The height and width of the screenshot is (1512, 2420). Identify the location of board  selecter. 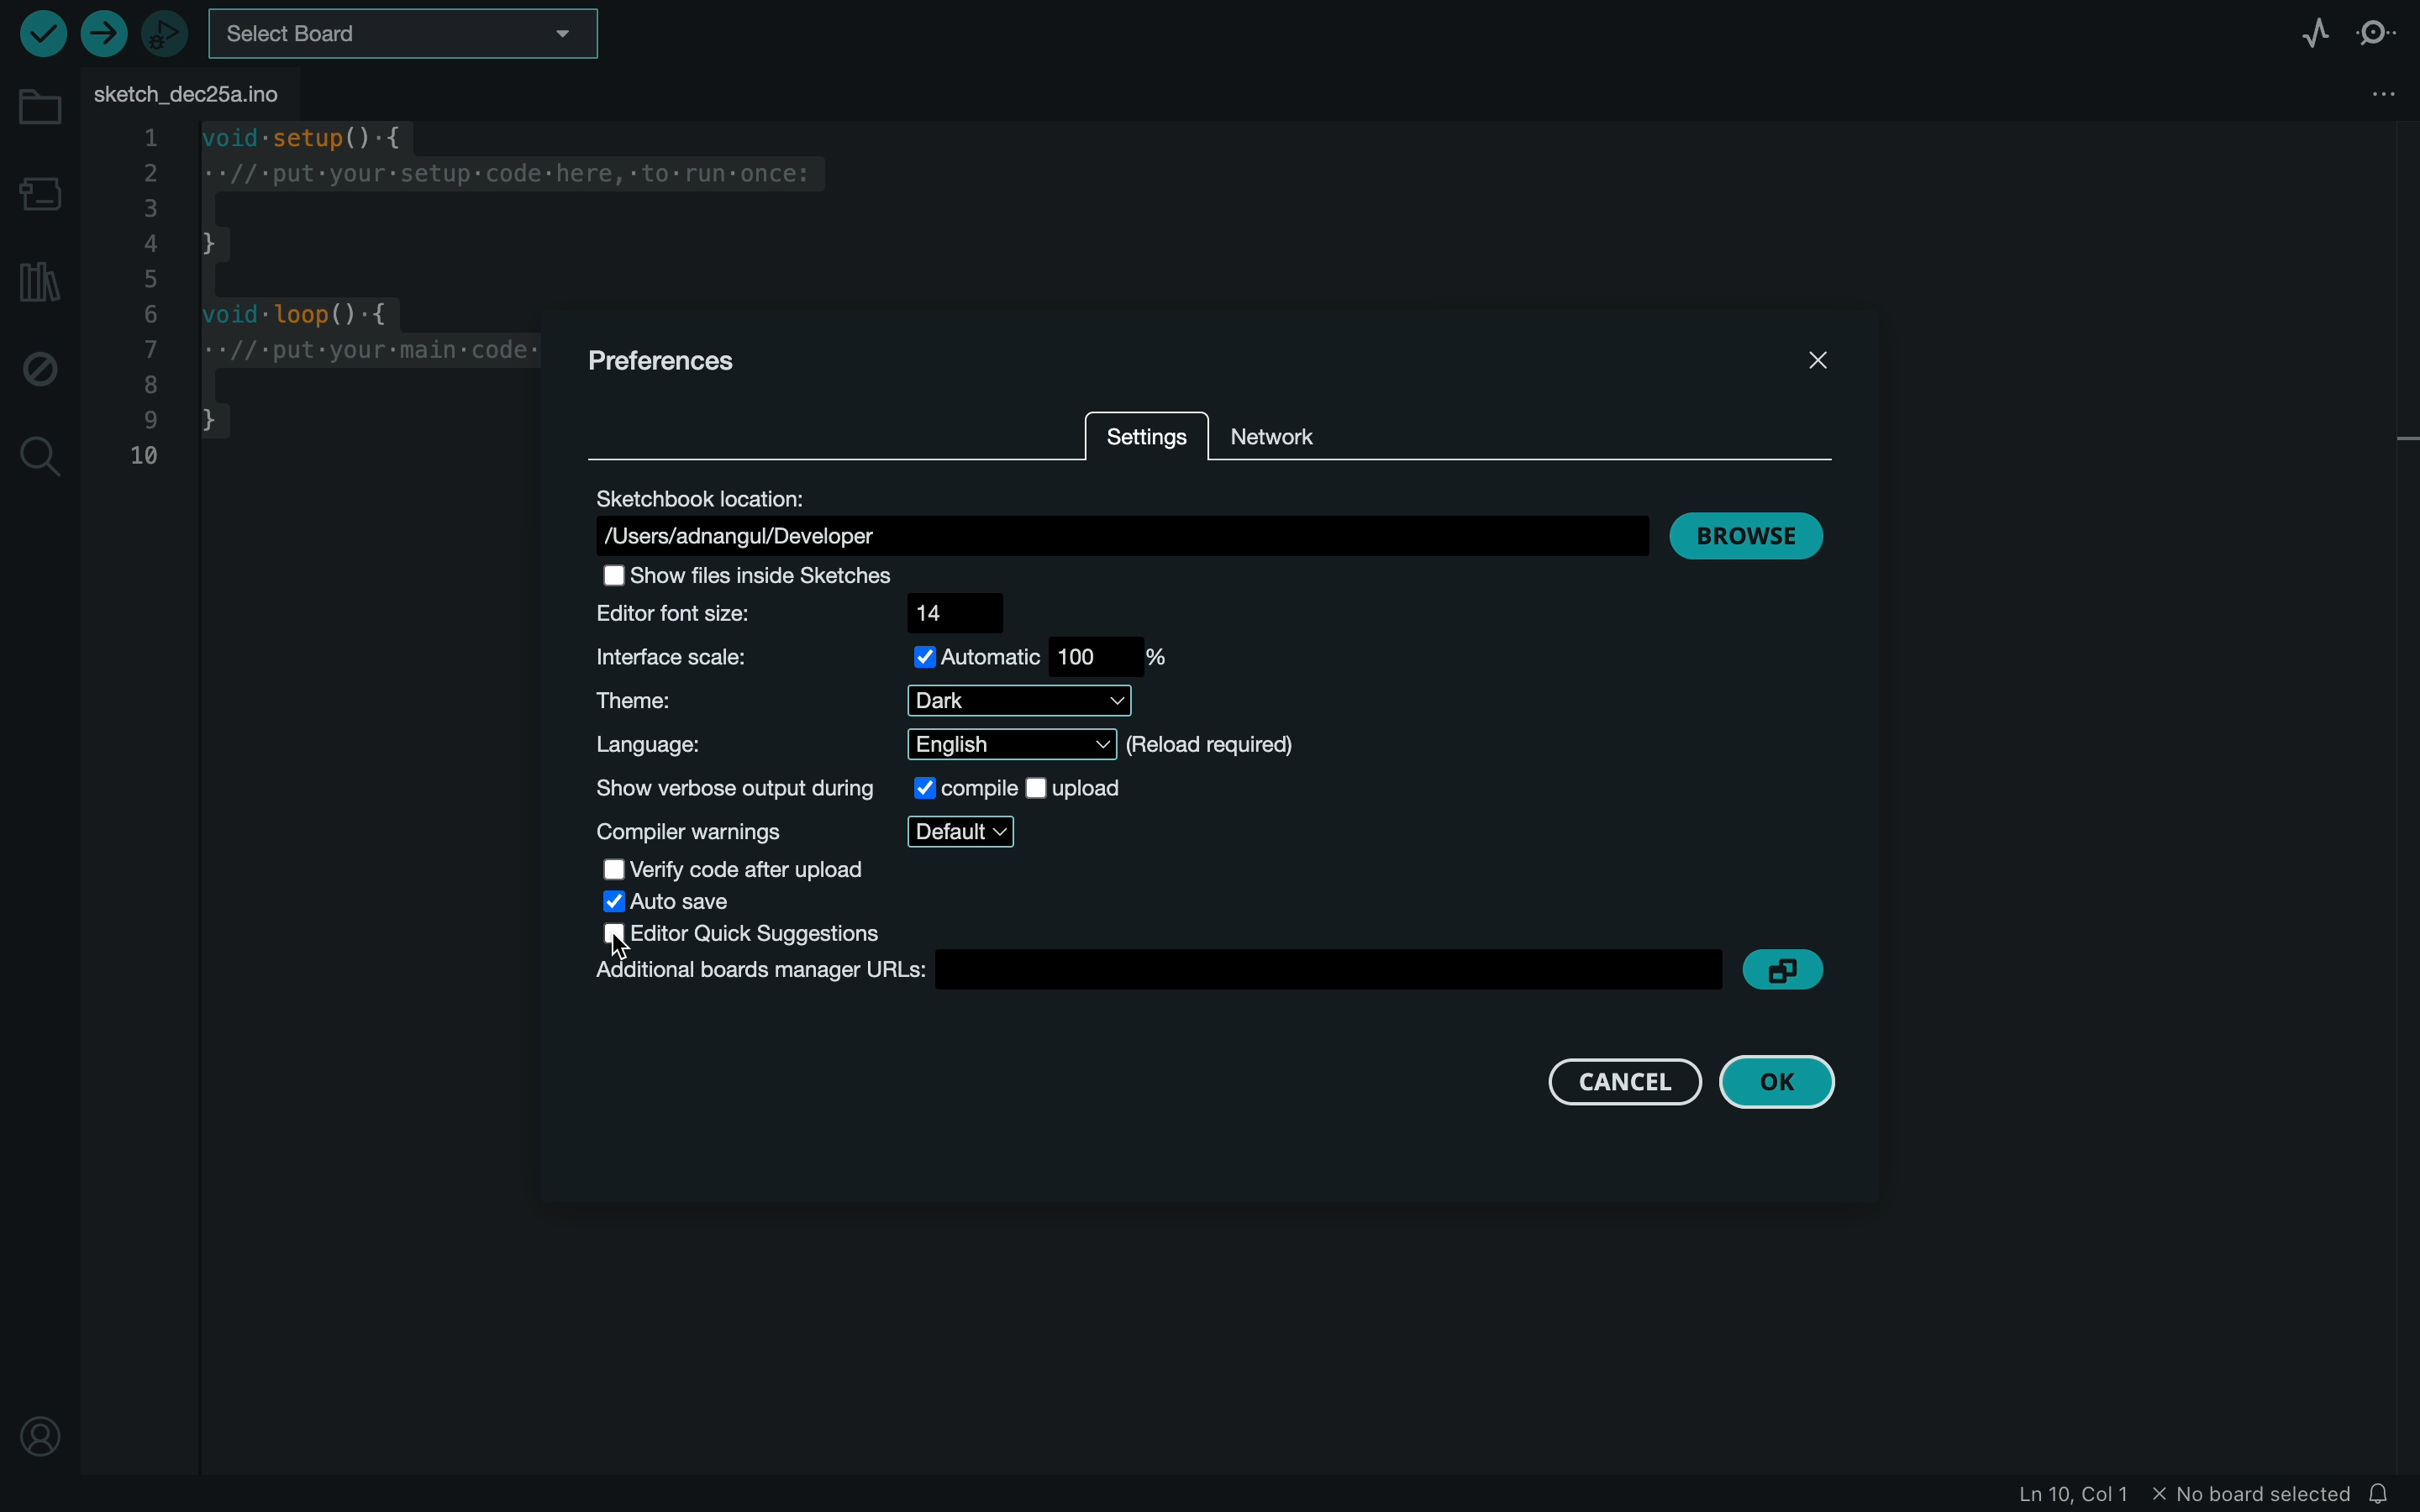
(407, 36).